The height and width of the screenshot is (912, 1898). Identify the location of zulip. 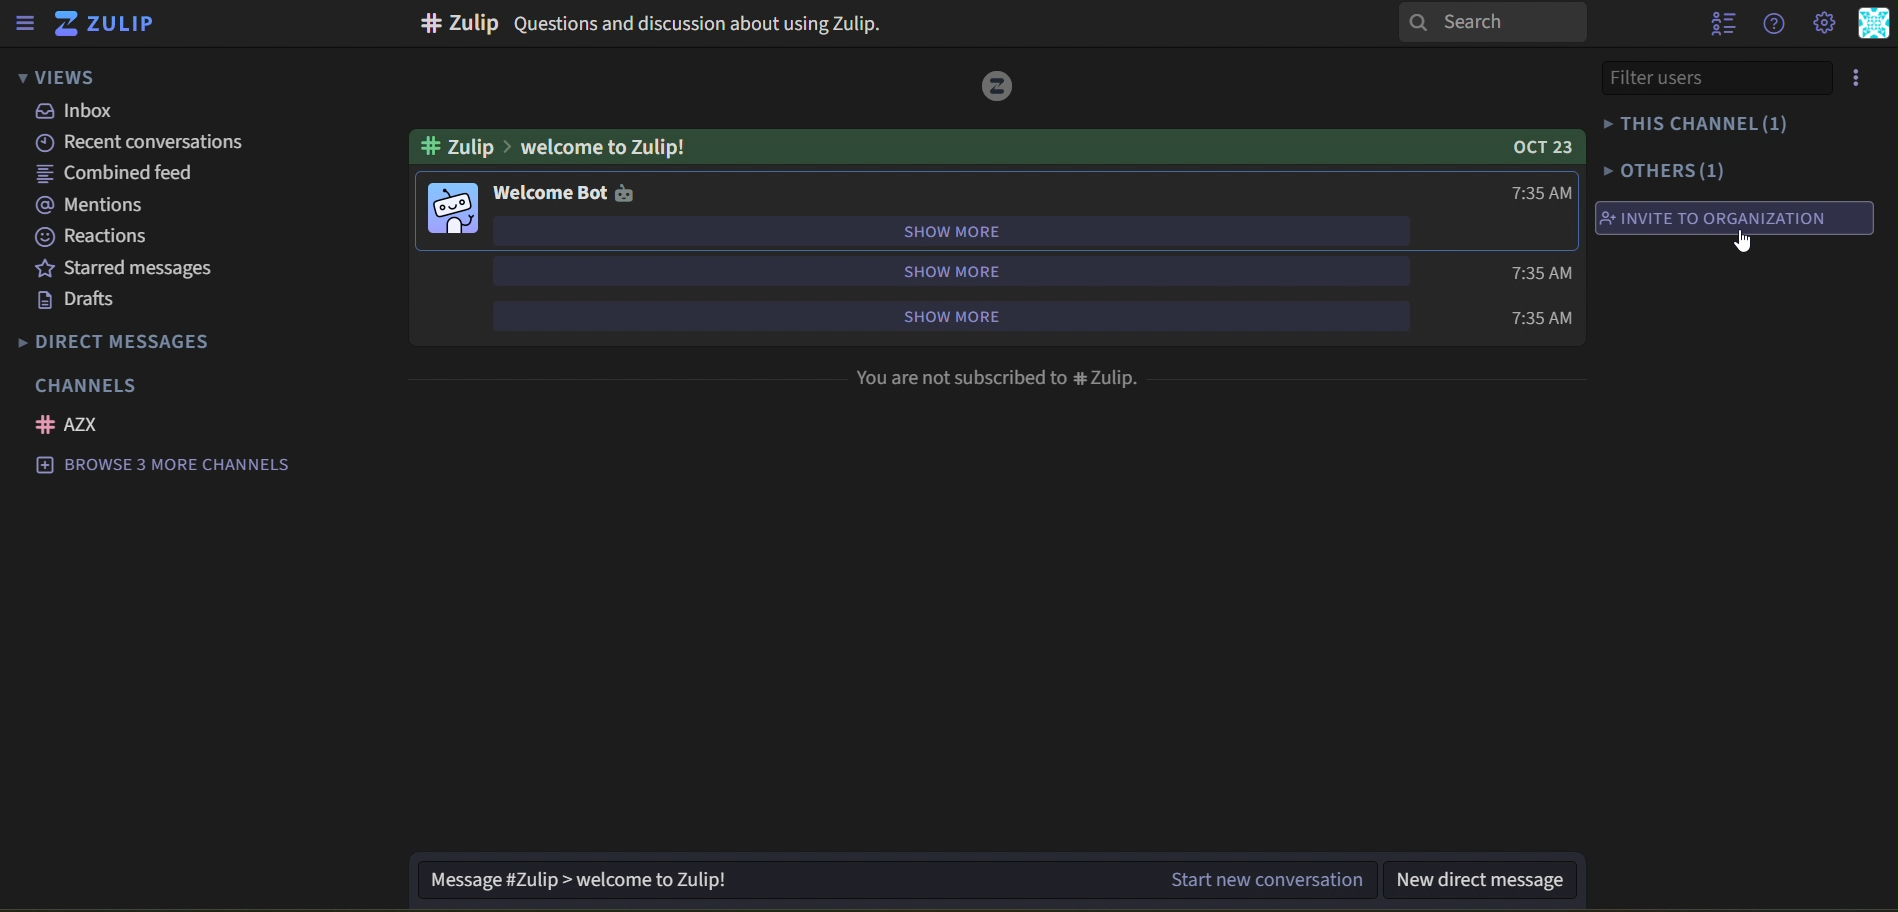
(110, 23).